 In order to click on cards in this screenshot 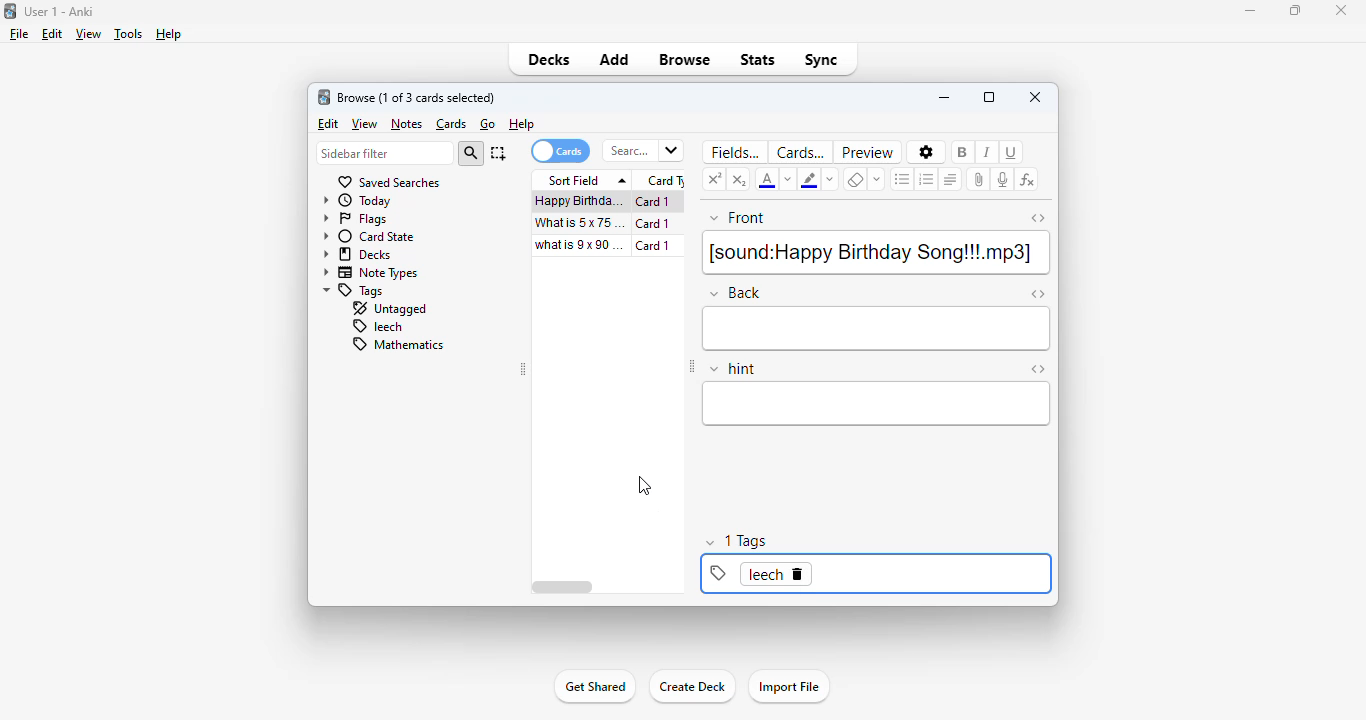, I will do `click(800, 152)`.